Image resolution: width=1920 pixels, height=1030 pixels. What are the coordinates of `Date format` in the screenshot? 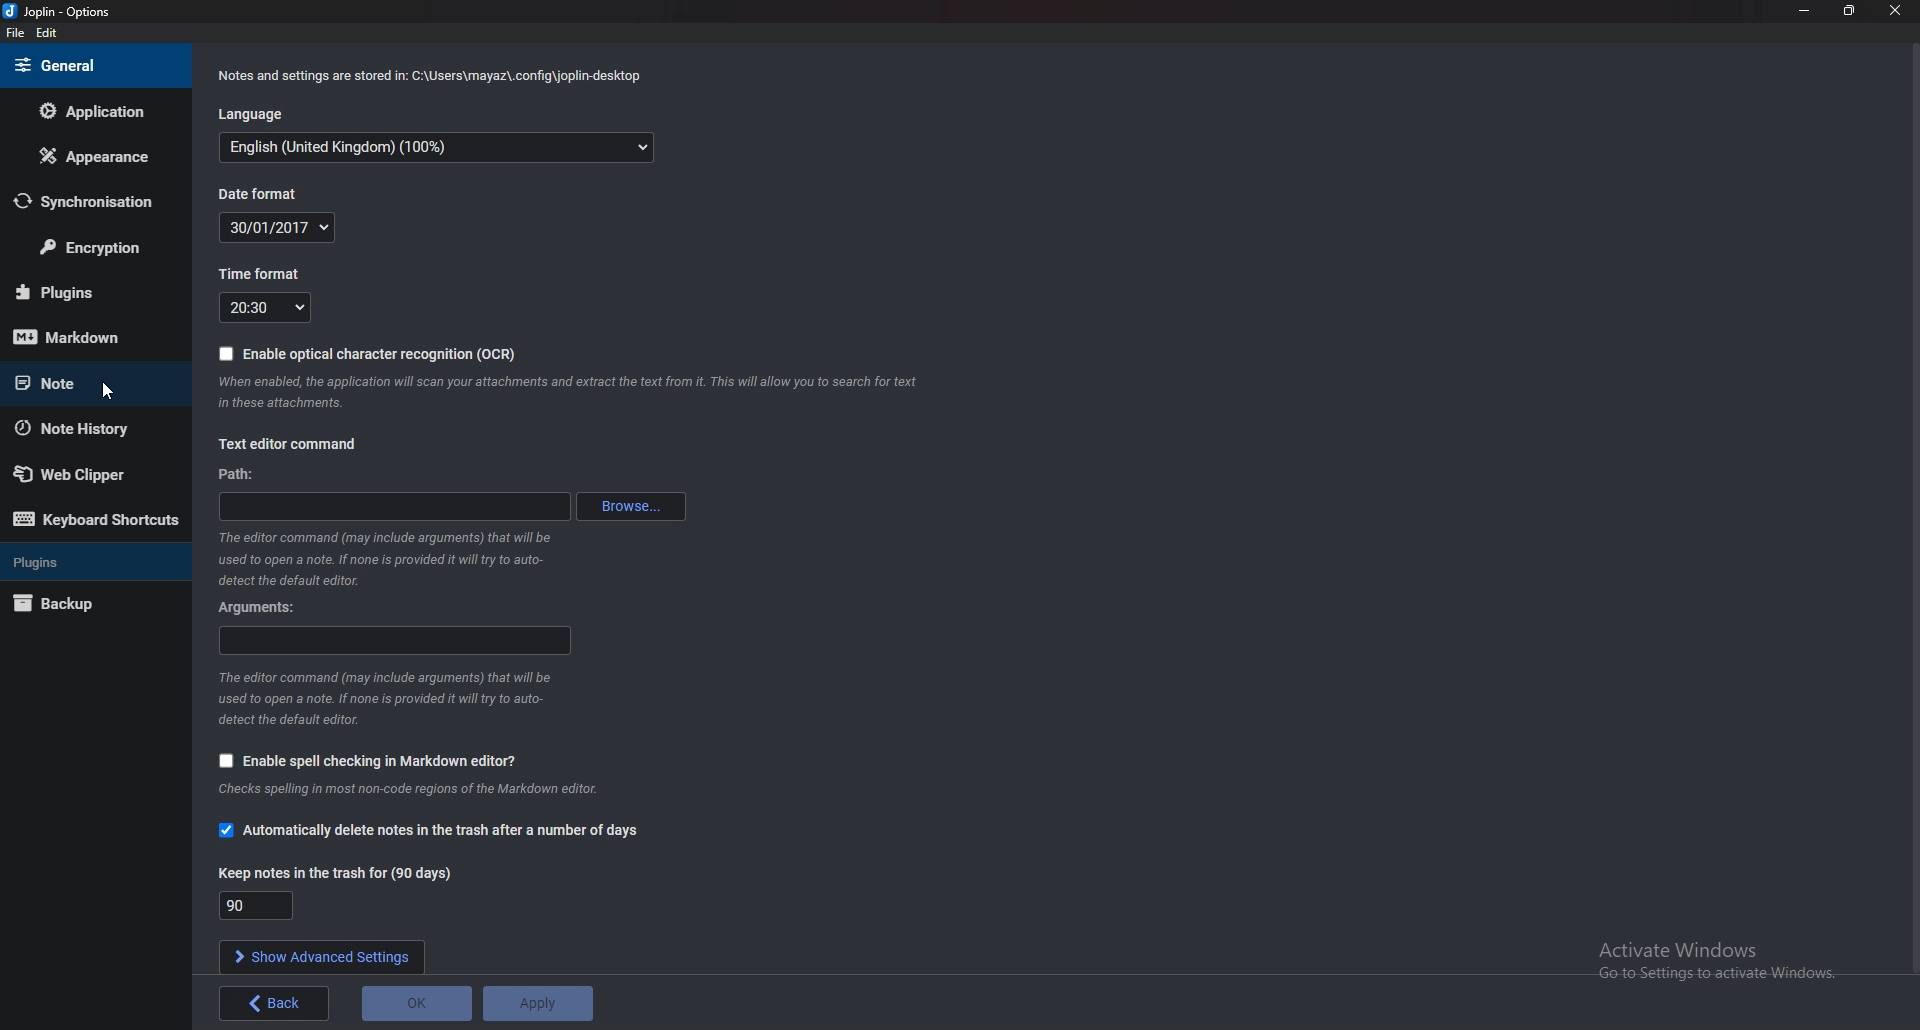 It's located at (261, 192).